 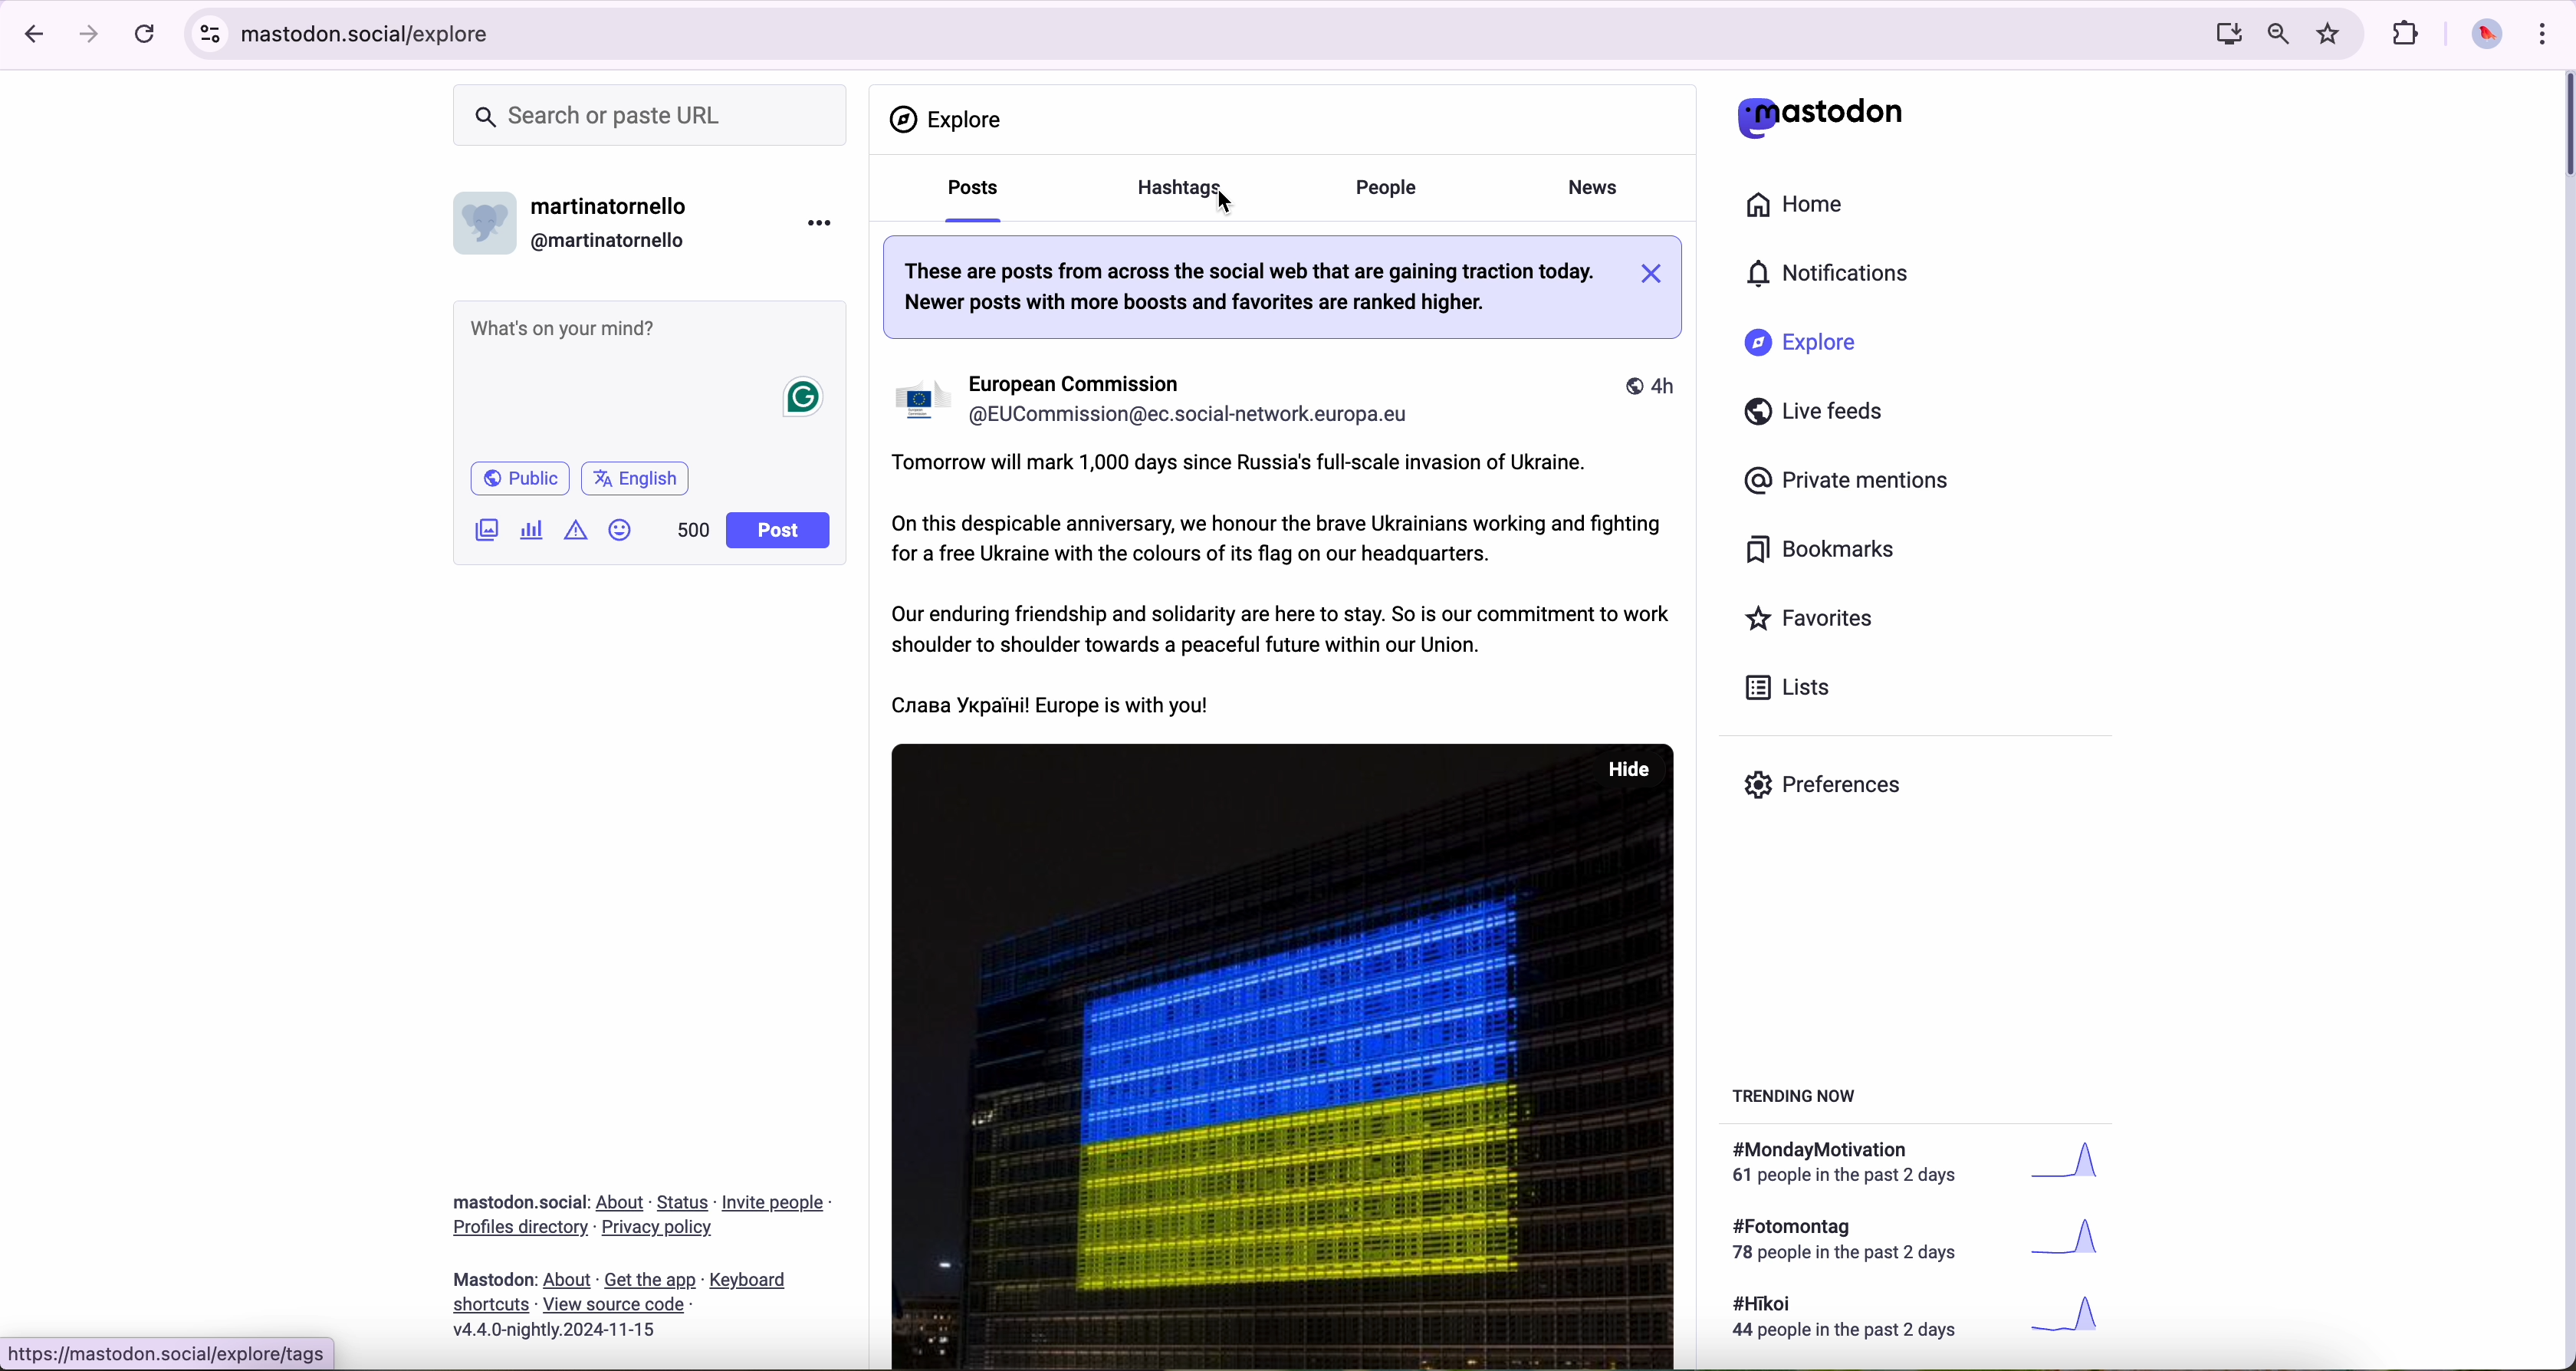 What do you see at coordinates (2223, 35) in the screenshot?
I see `screen` at bounding box center [2223, 35].